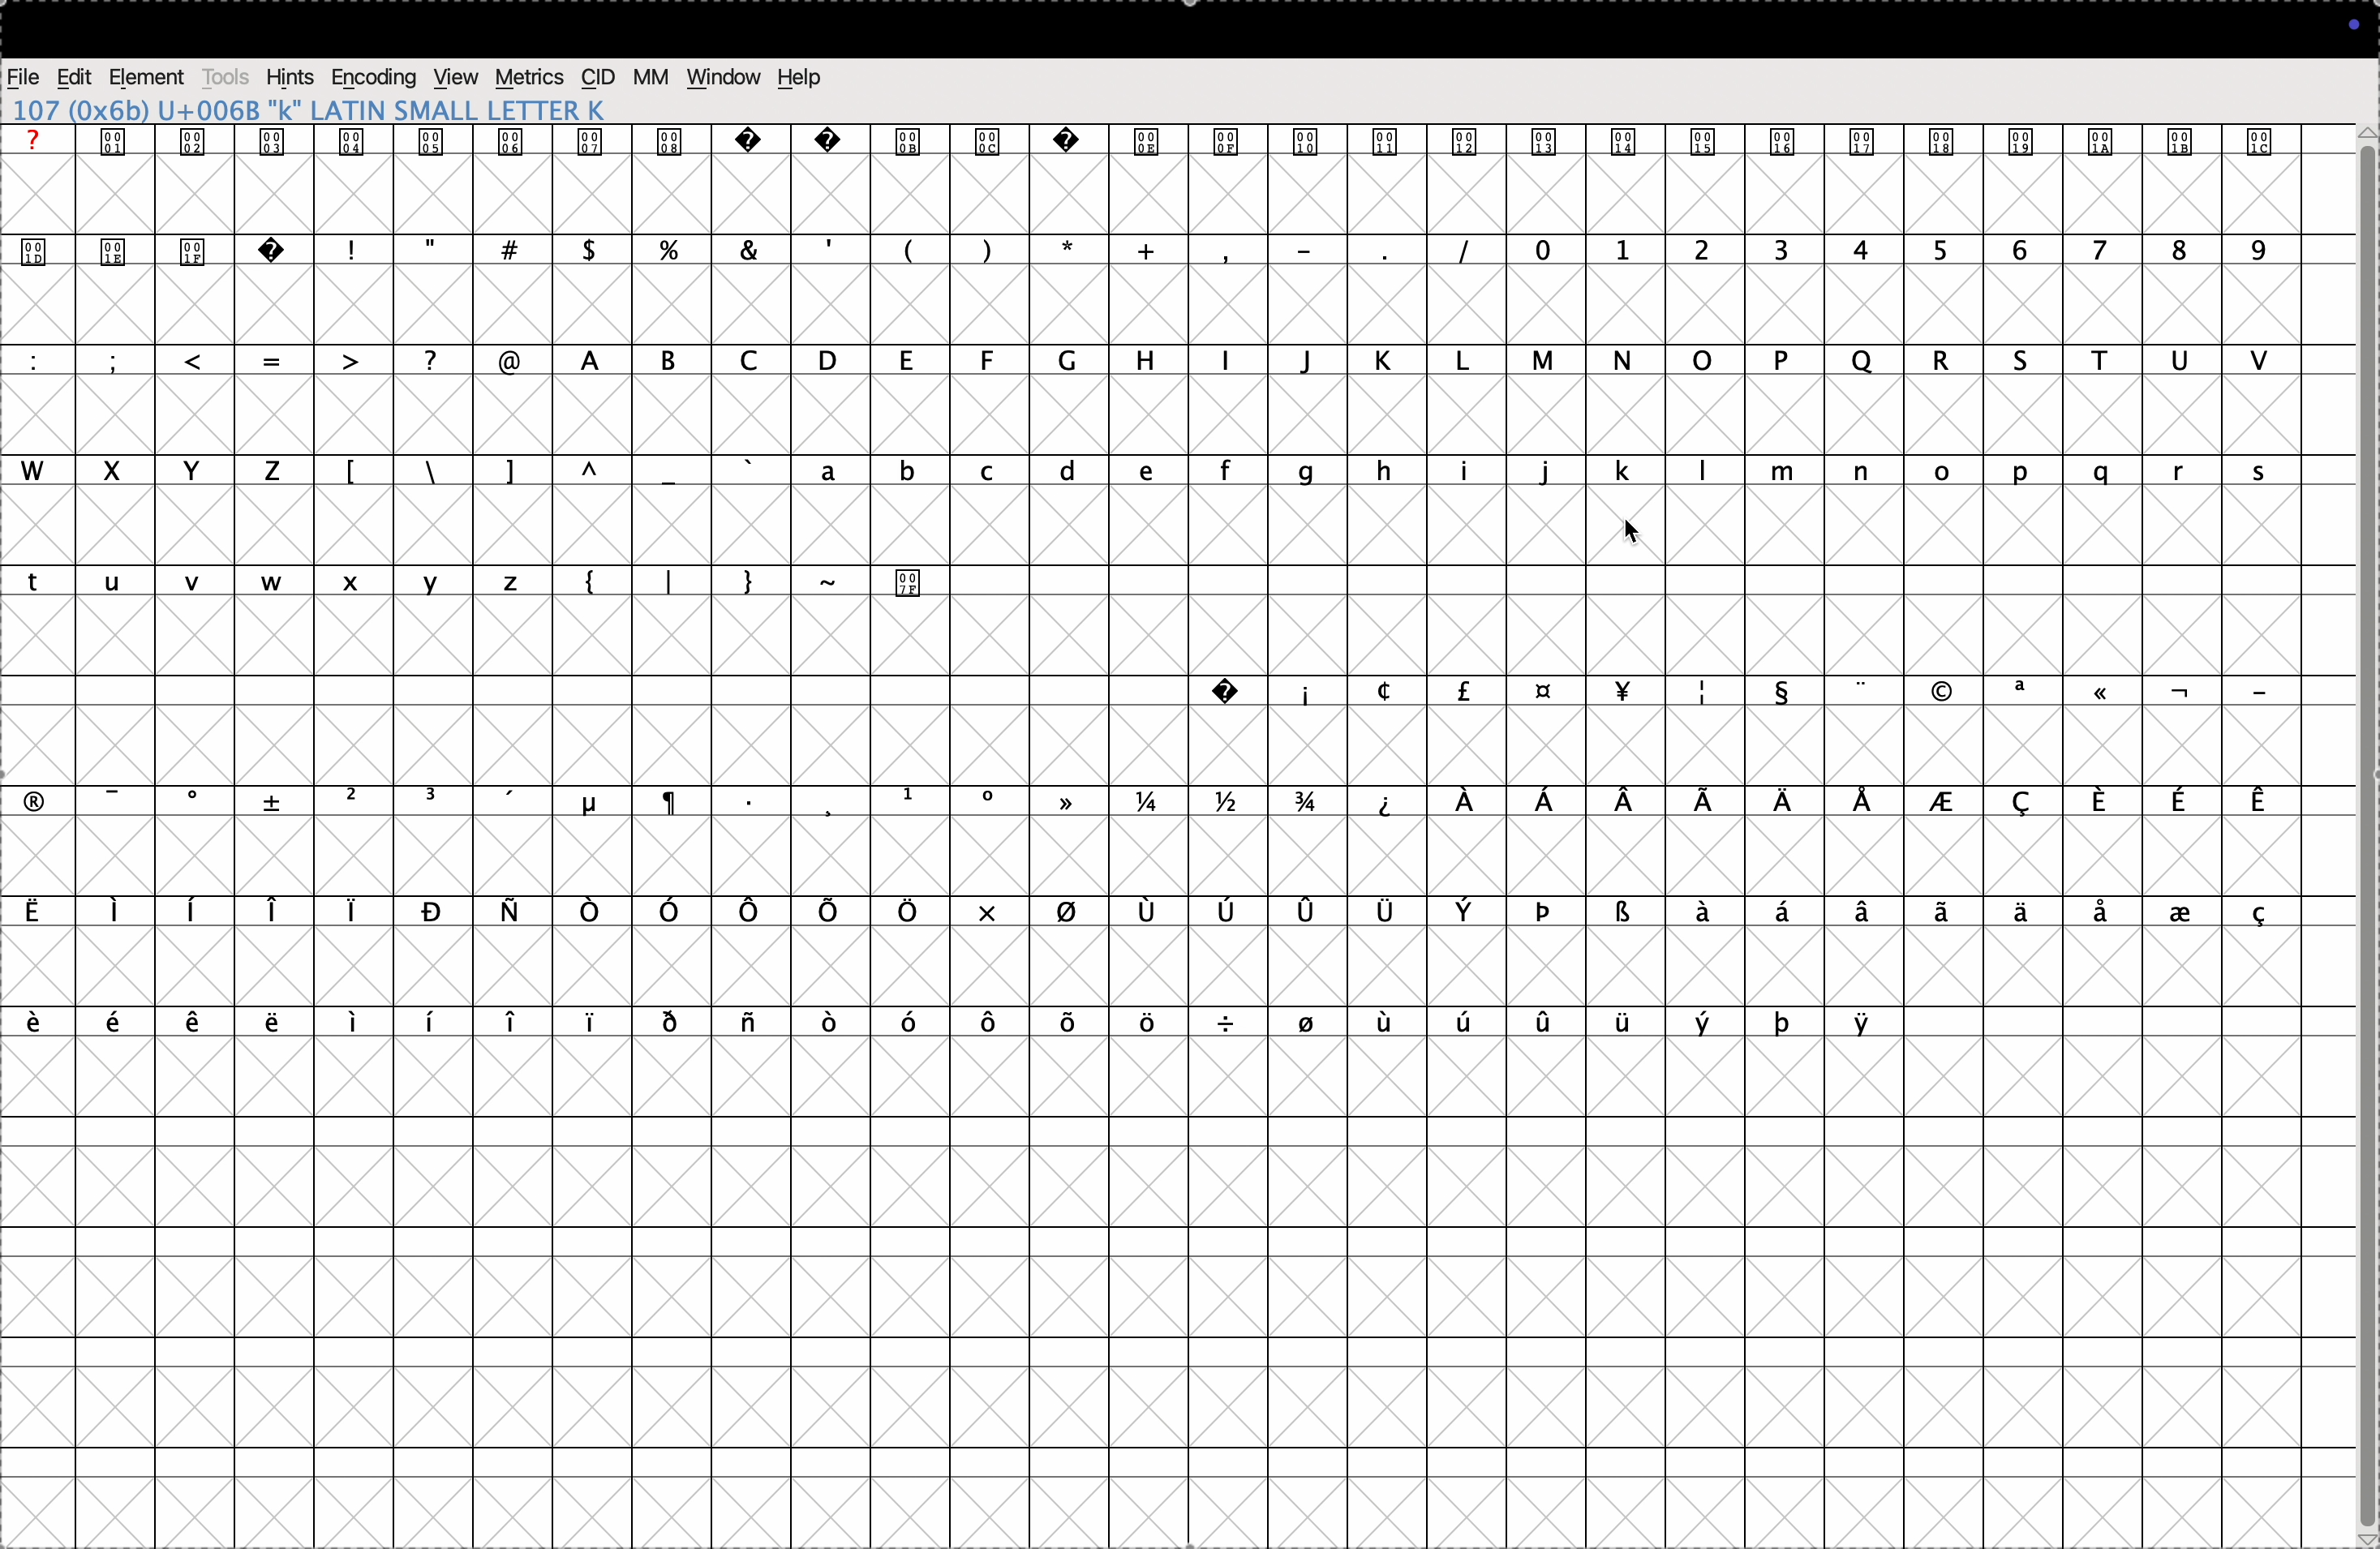  What do you see at coordinates (2098, 252) in the screenshot?
I see `7` at bounding box center [2098, 252].